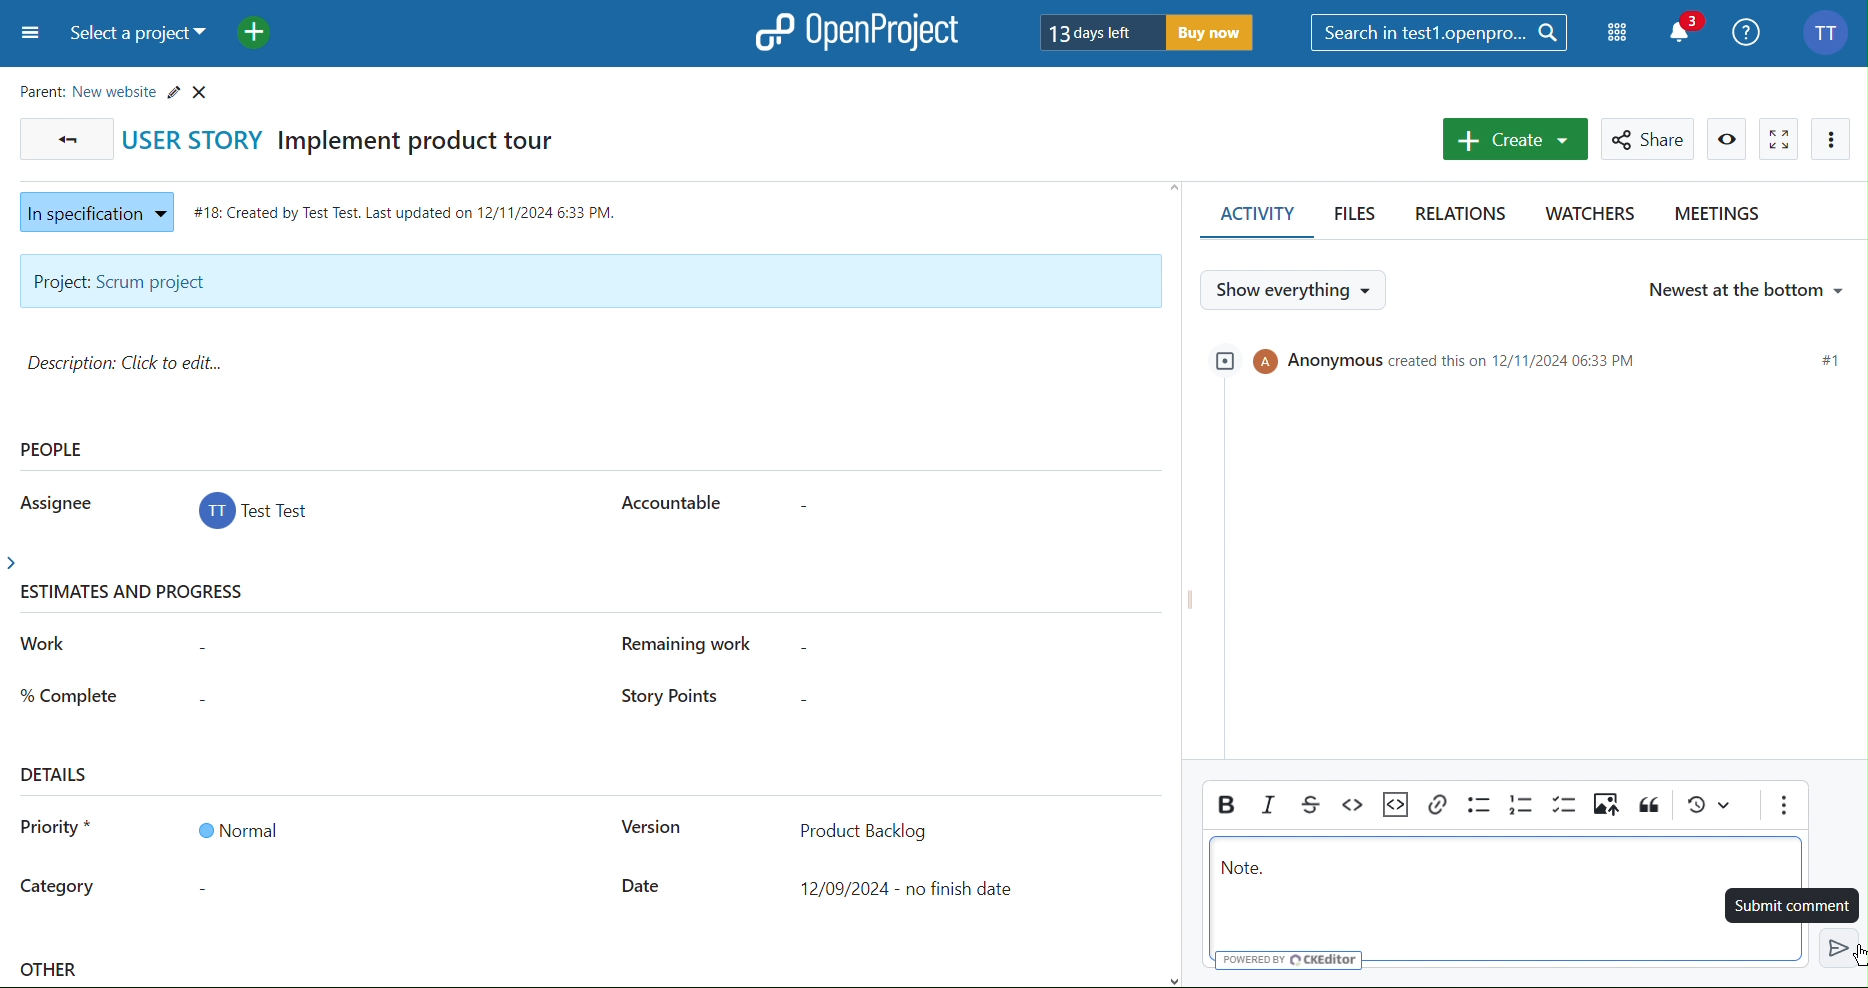 Image resolution: width=1868 pixels, height=988 pixels. Describe the element at coordinates (132, 363) in the screenshot. I see `Description` at that location.